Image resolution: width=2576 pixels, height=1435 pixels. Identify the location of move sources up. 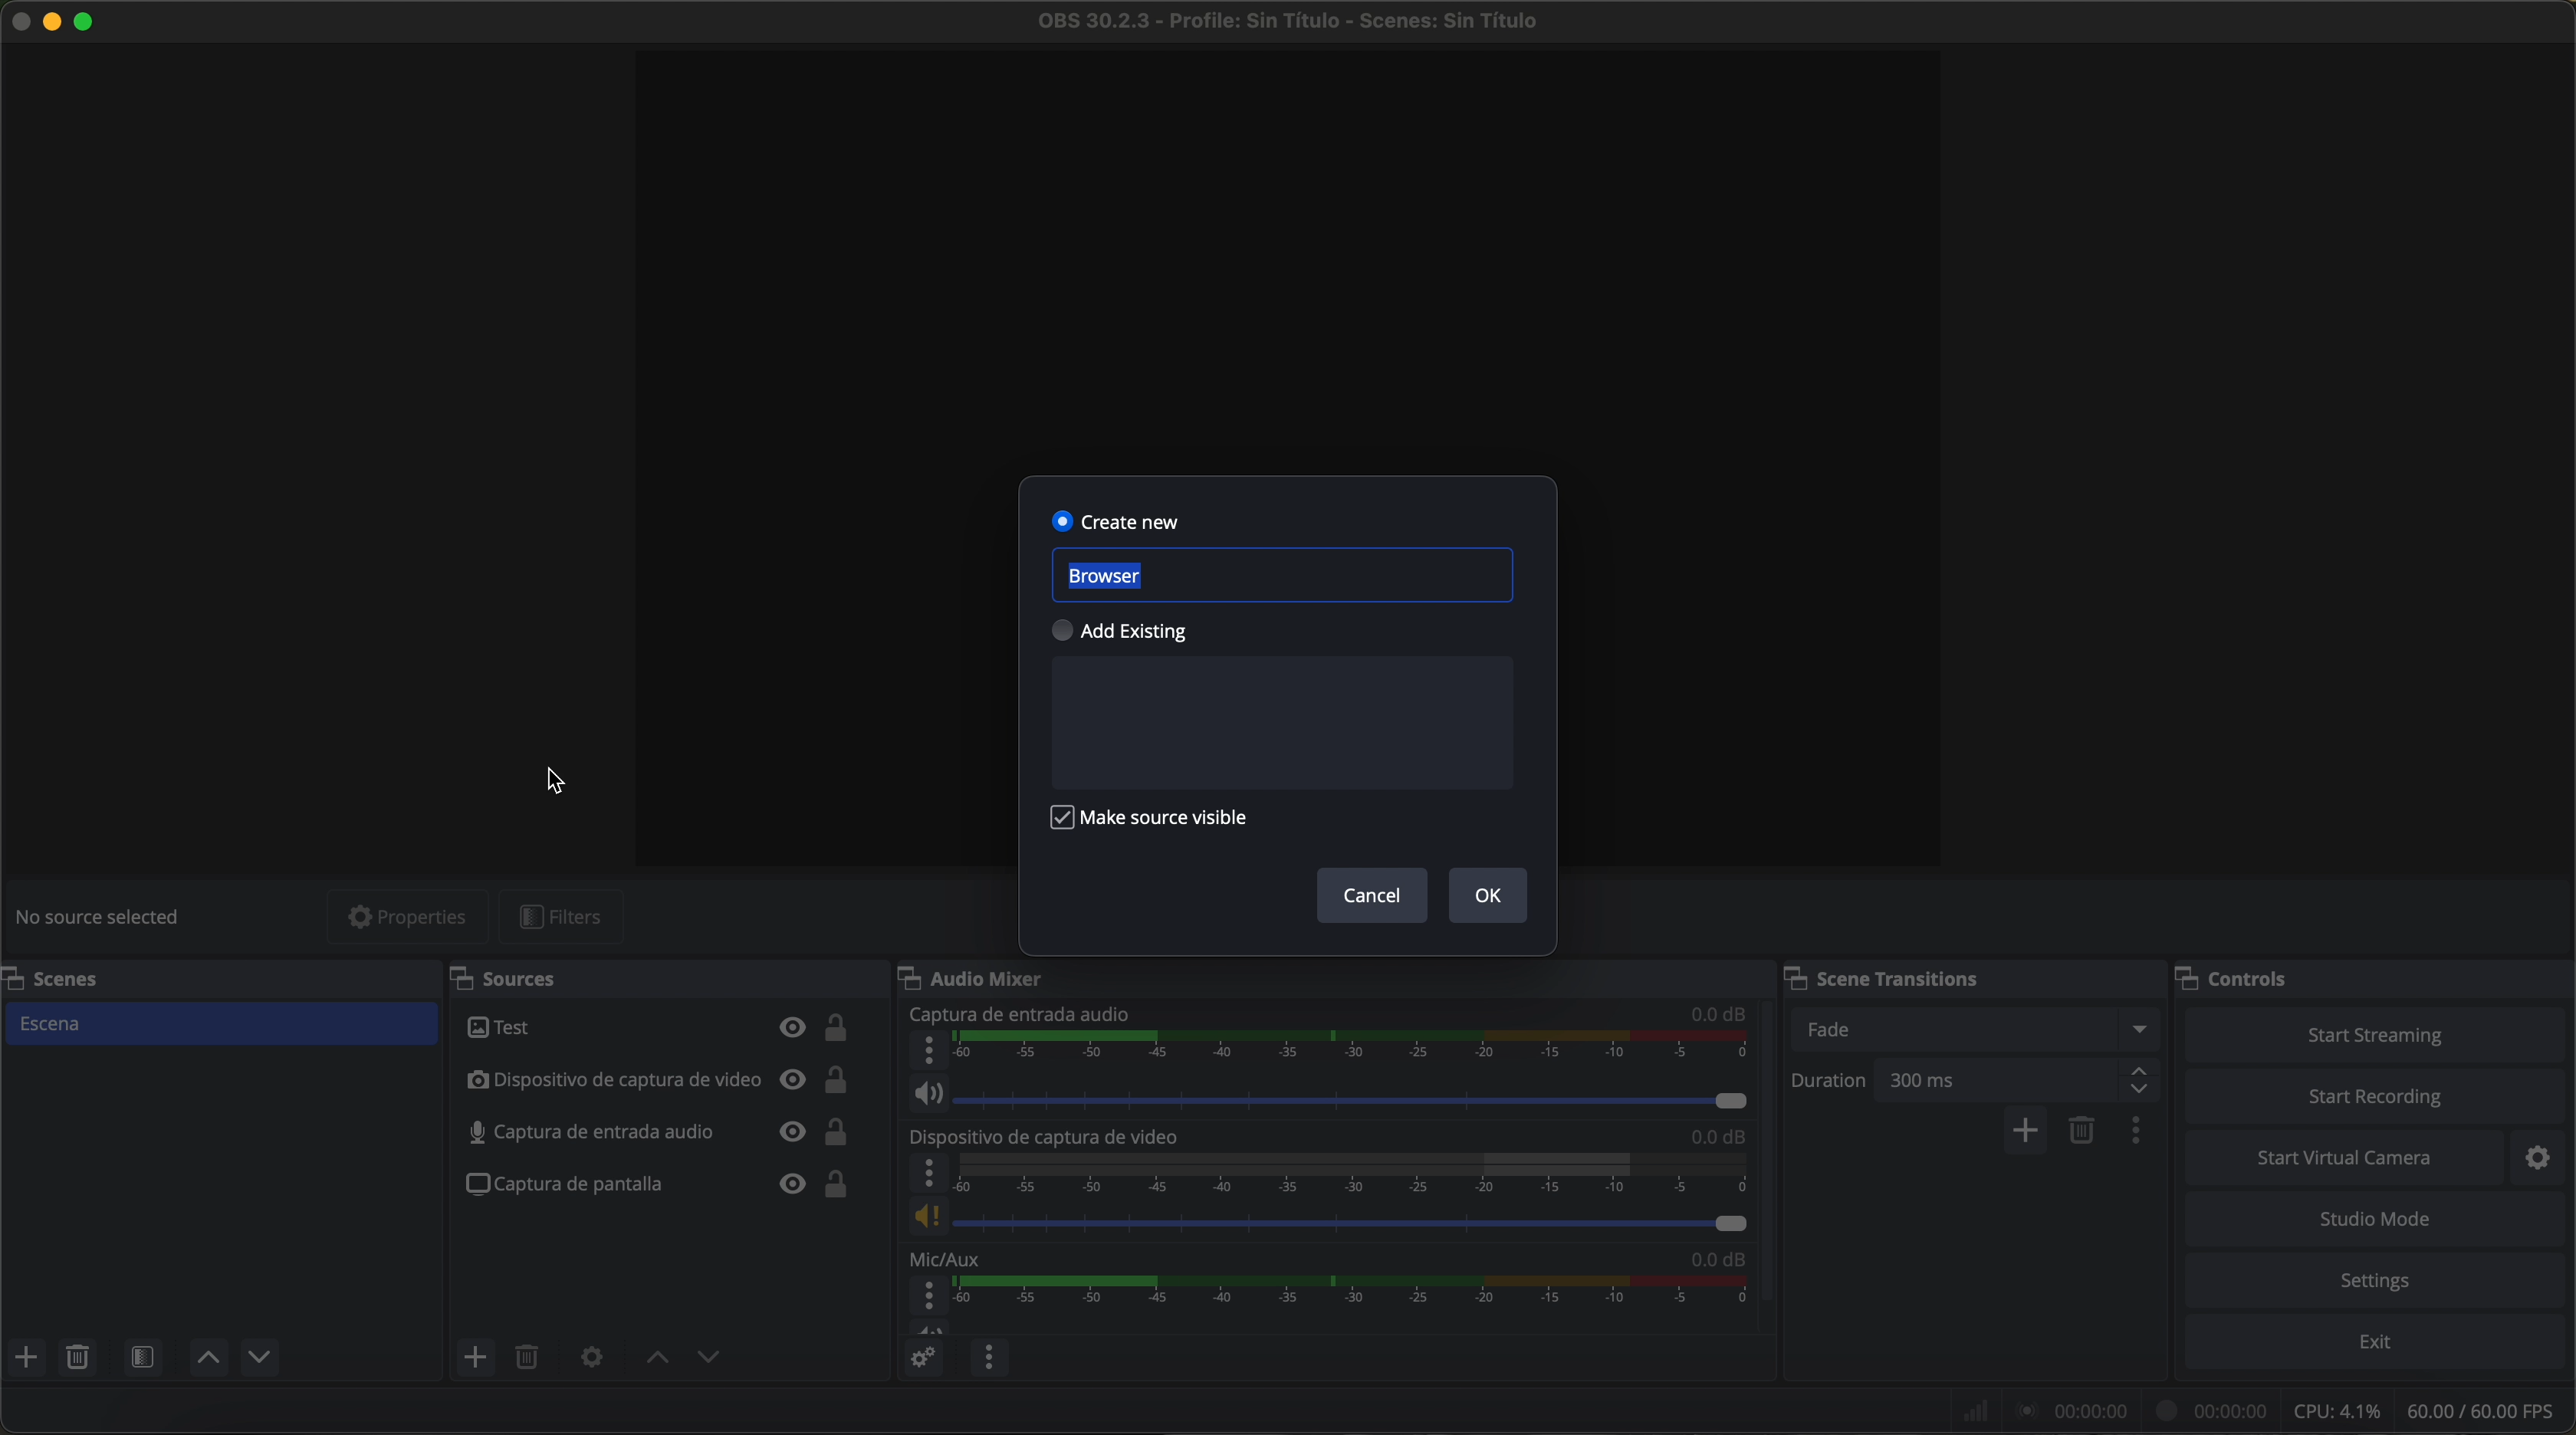
(652, 1358).